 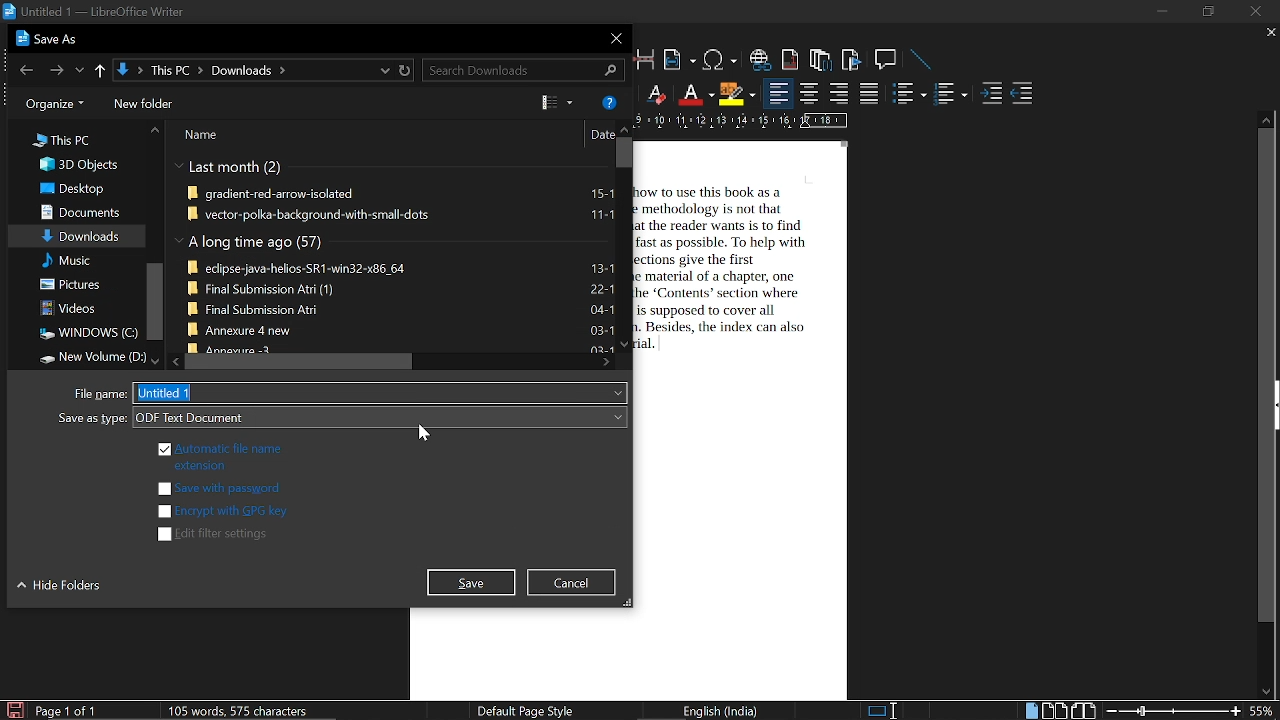 I want to click on current window, so click(x=50, y=39).